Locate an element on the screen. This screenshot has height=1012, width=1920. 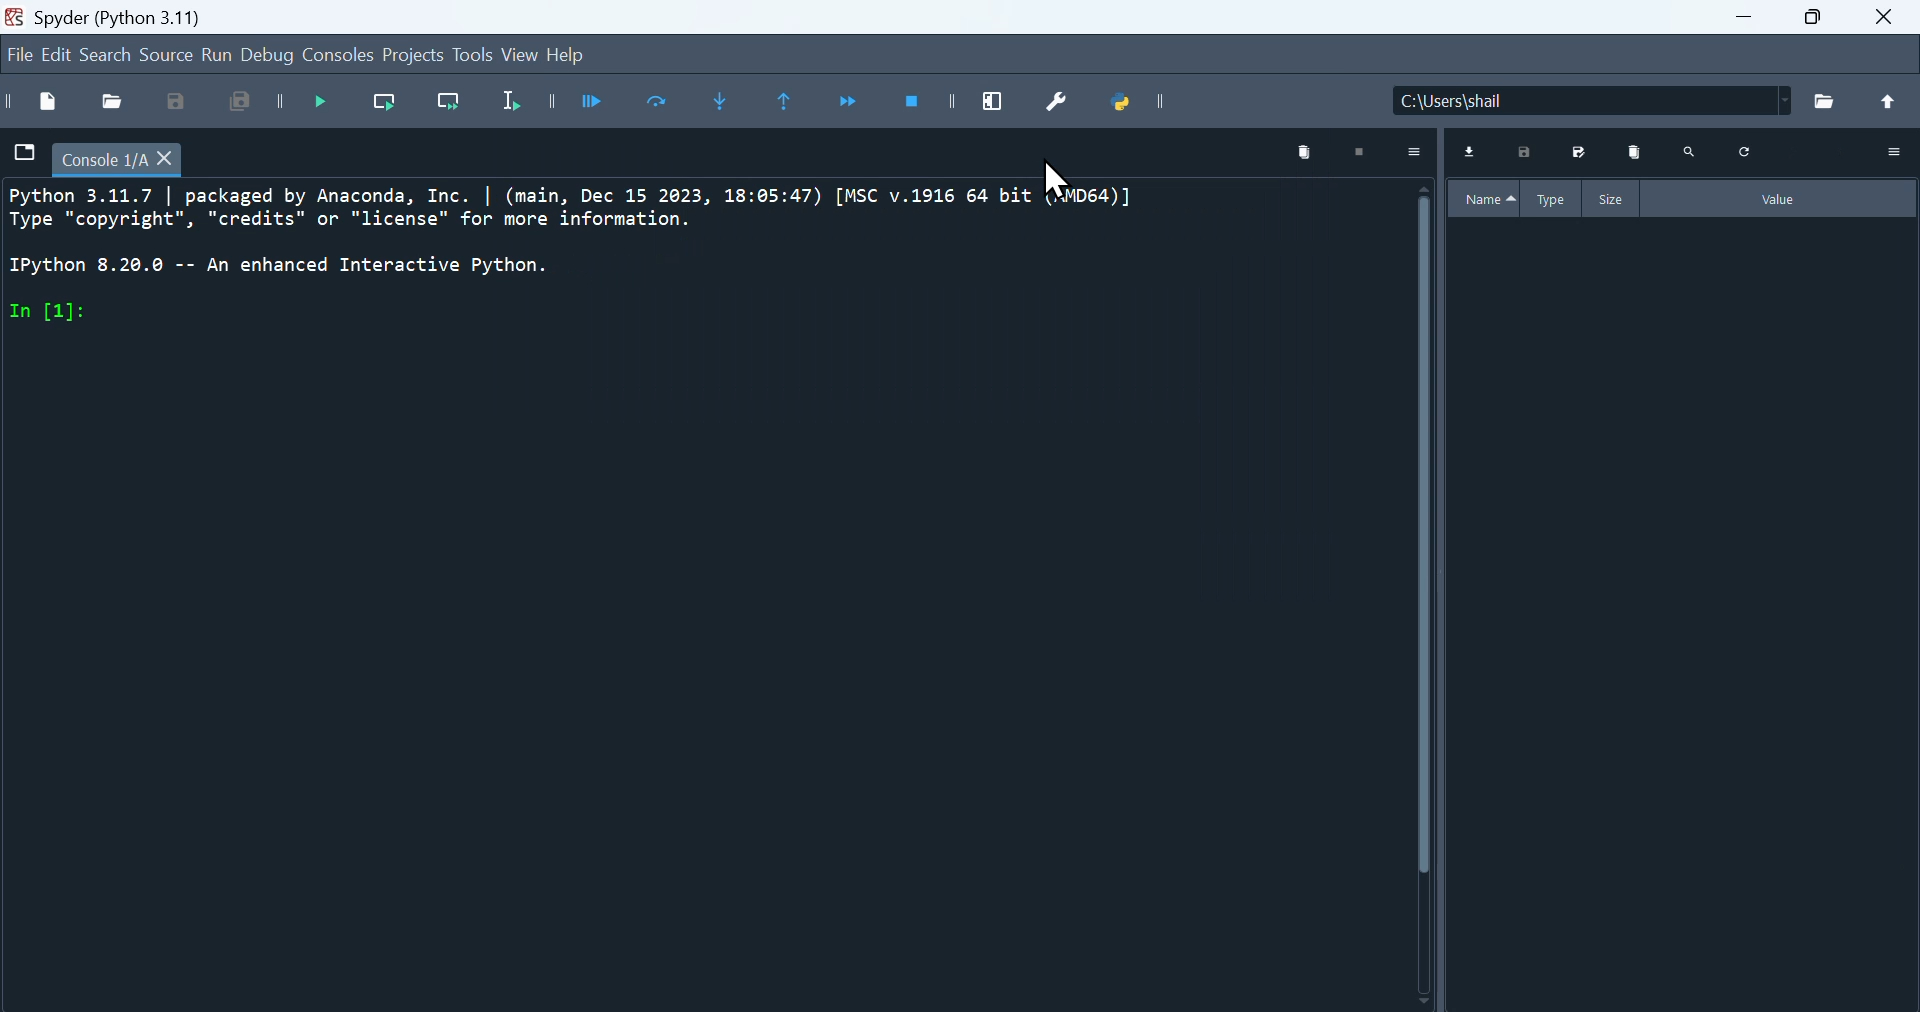
Save is located at coordinates (1529, 150).